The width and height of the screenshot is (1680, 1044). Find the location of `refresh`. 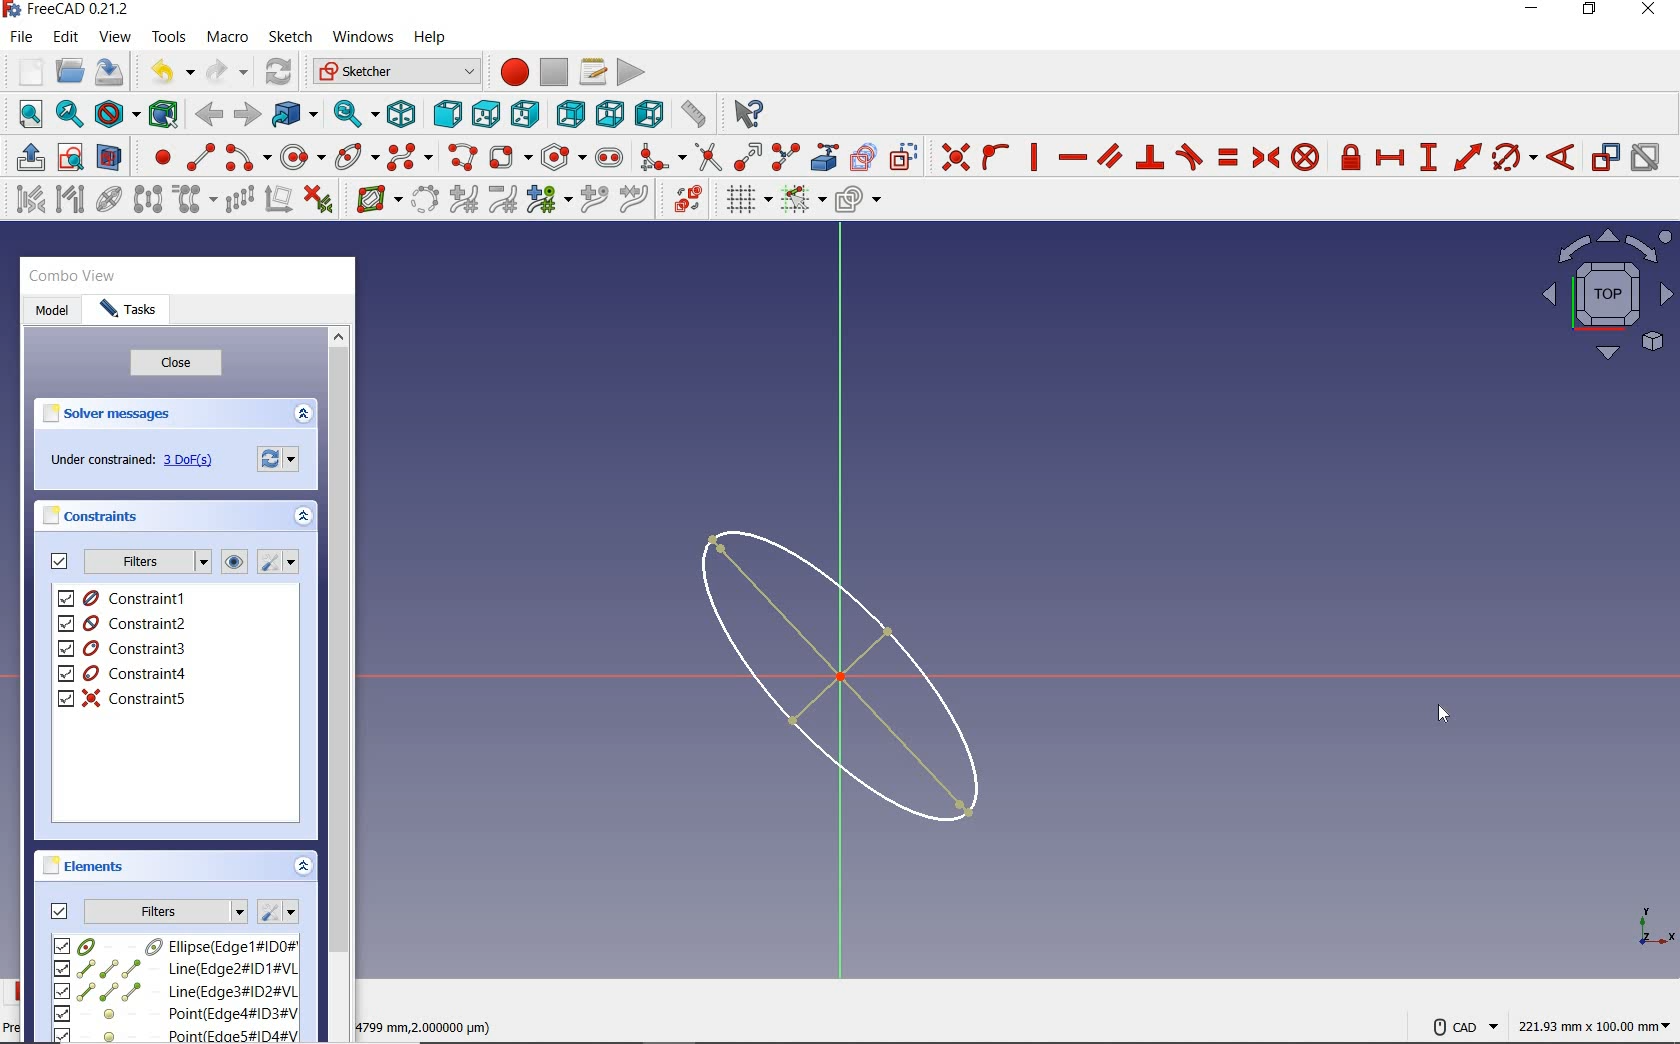

refresh is located at coordinates (281, 73).